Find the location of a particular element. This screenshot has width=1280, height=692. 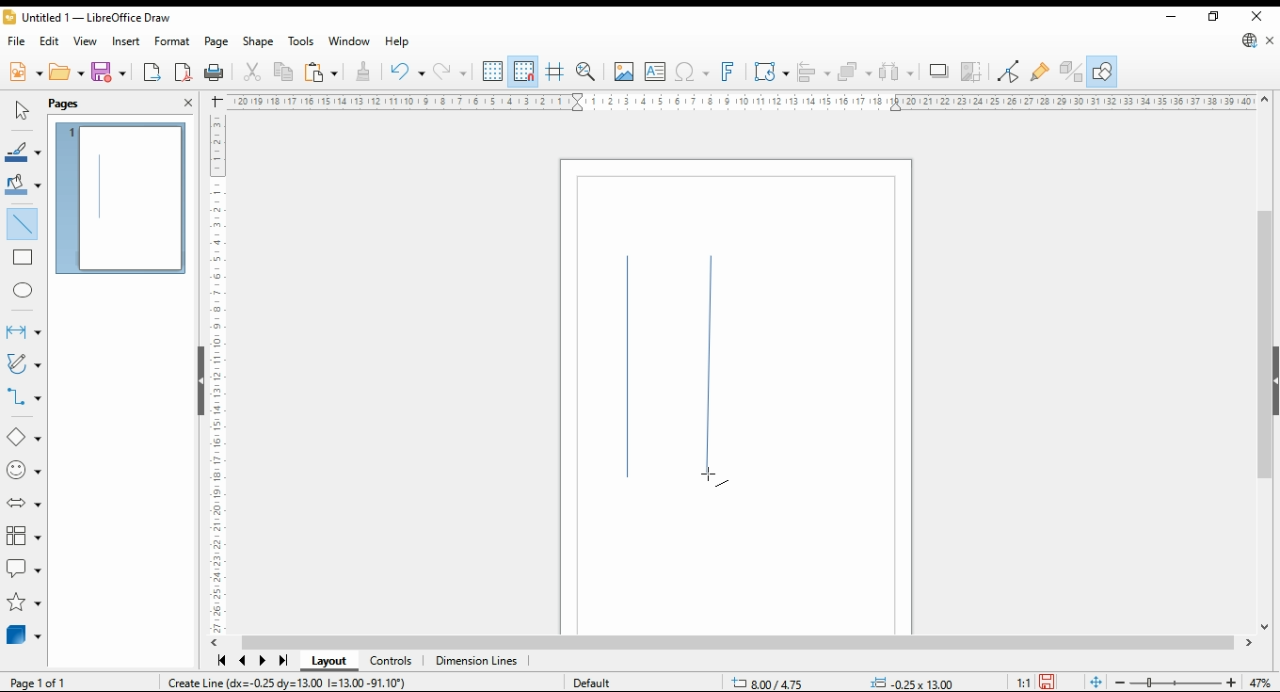

pan and zoom is located at coordinates (586, 72).